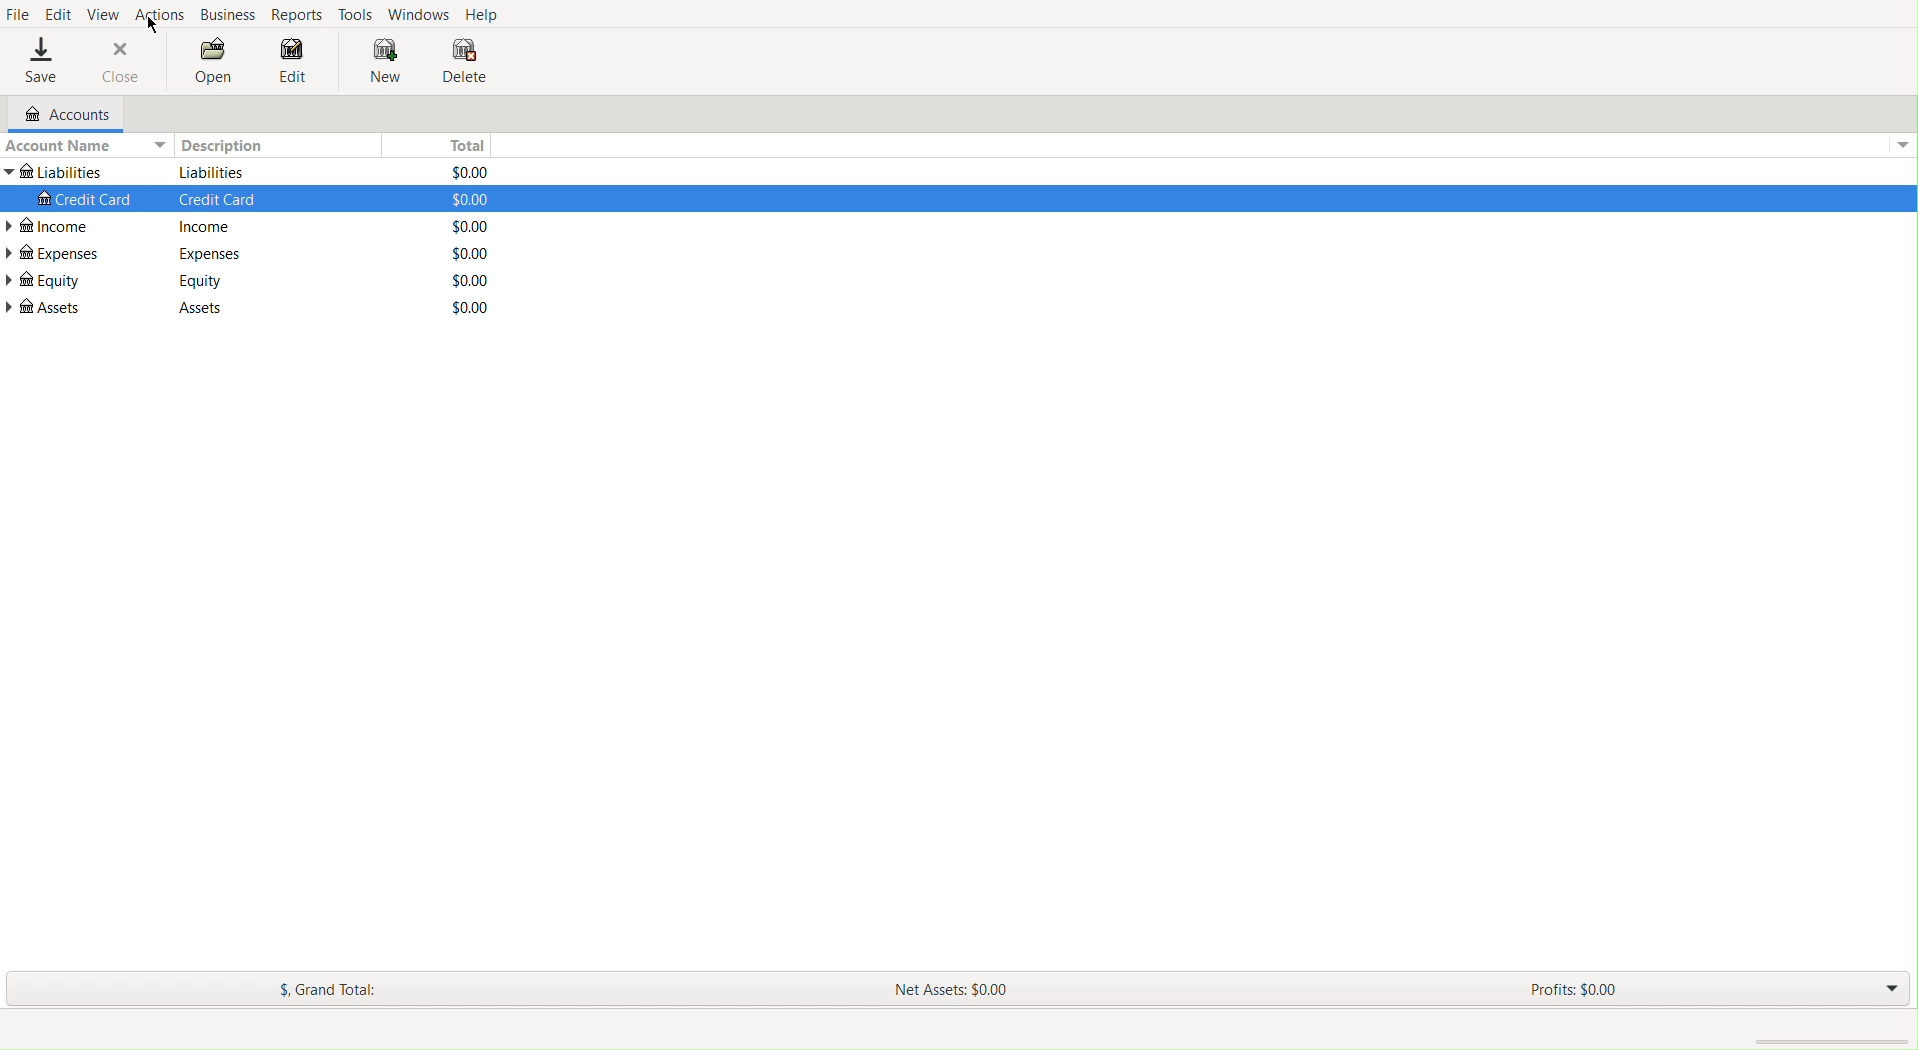 This screenshot has width=1918, height=1050. I want to click on Save, so click(40, 60).